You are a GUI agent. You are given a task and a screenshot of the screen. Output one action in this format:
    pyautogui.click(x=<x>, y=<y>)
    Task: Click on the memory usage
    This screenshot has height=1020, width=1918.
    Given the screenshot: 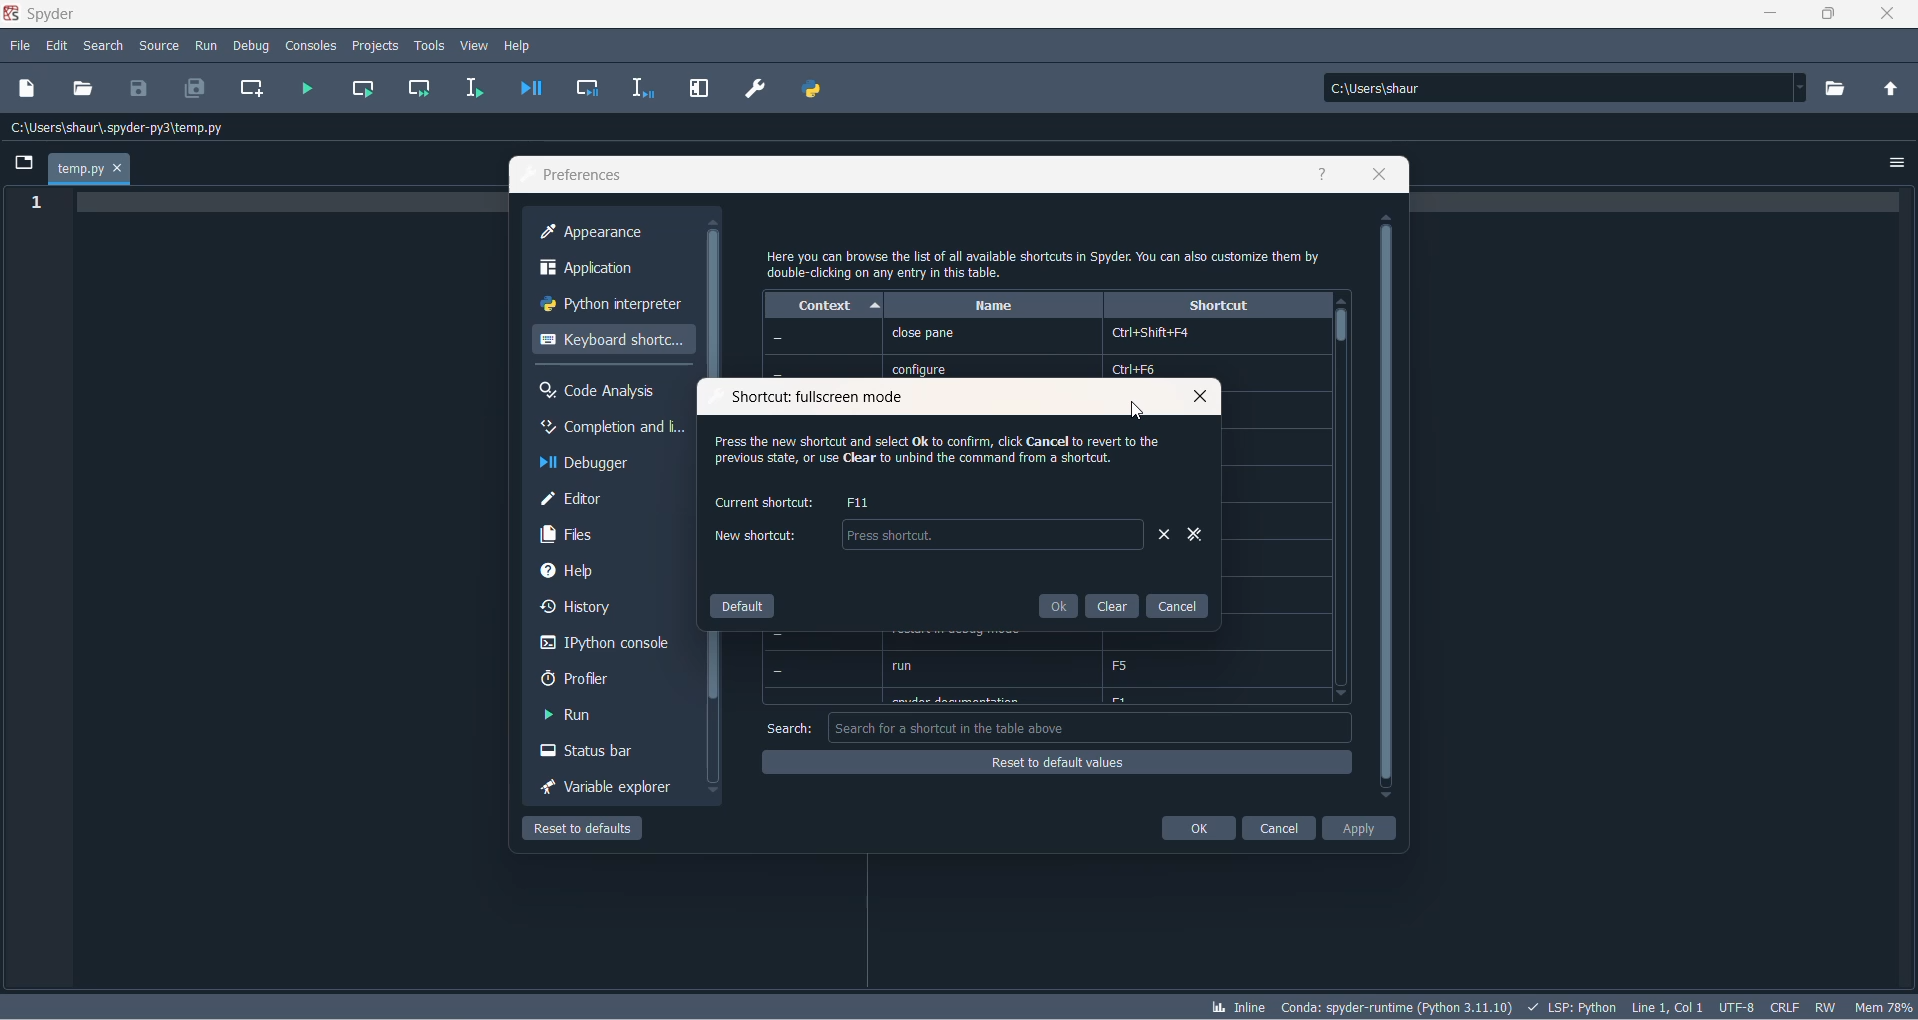 What is the action you would take?
    pyautogui.click(x=1886, y=1007)
    